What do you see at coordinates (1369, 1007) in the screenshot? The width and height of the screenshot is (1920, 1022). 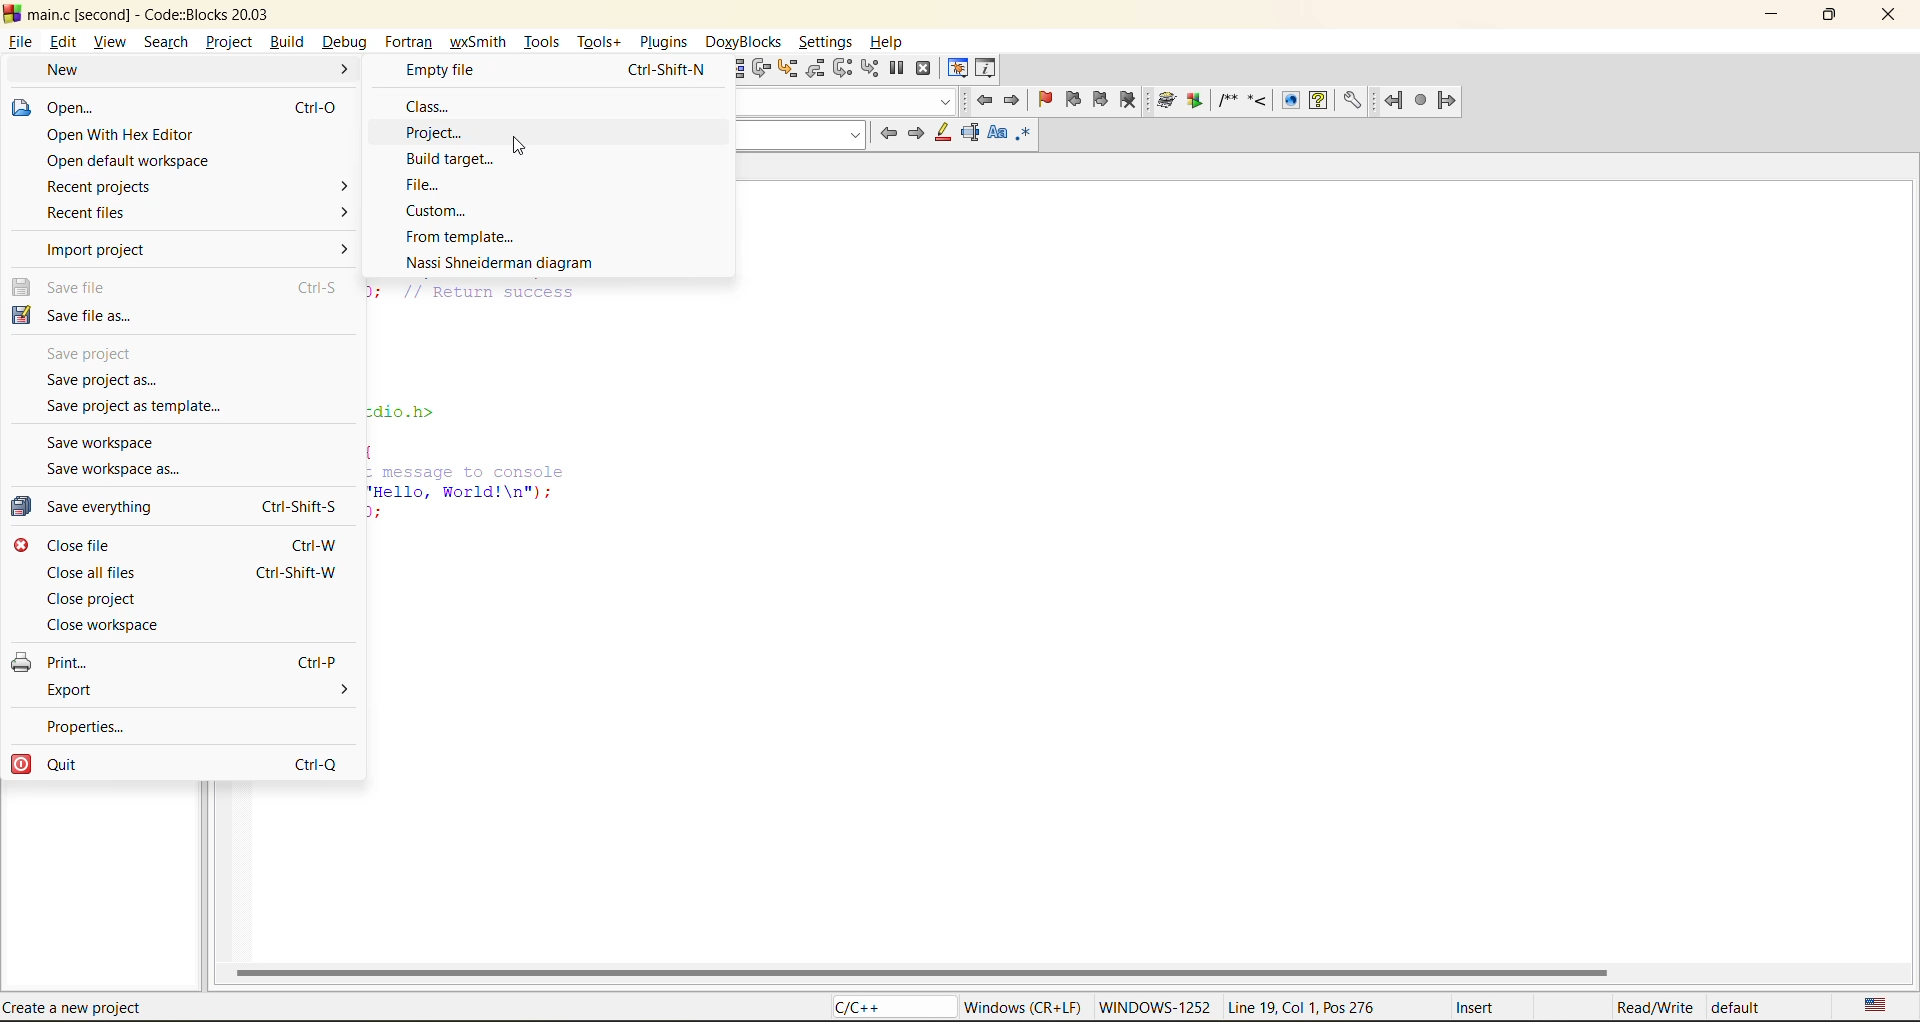 I see `metadata` at bounding box center [1369, 1007].